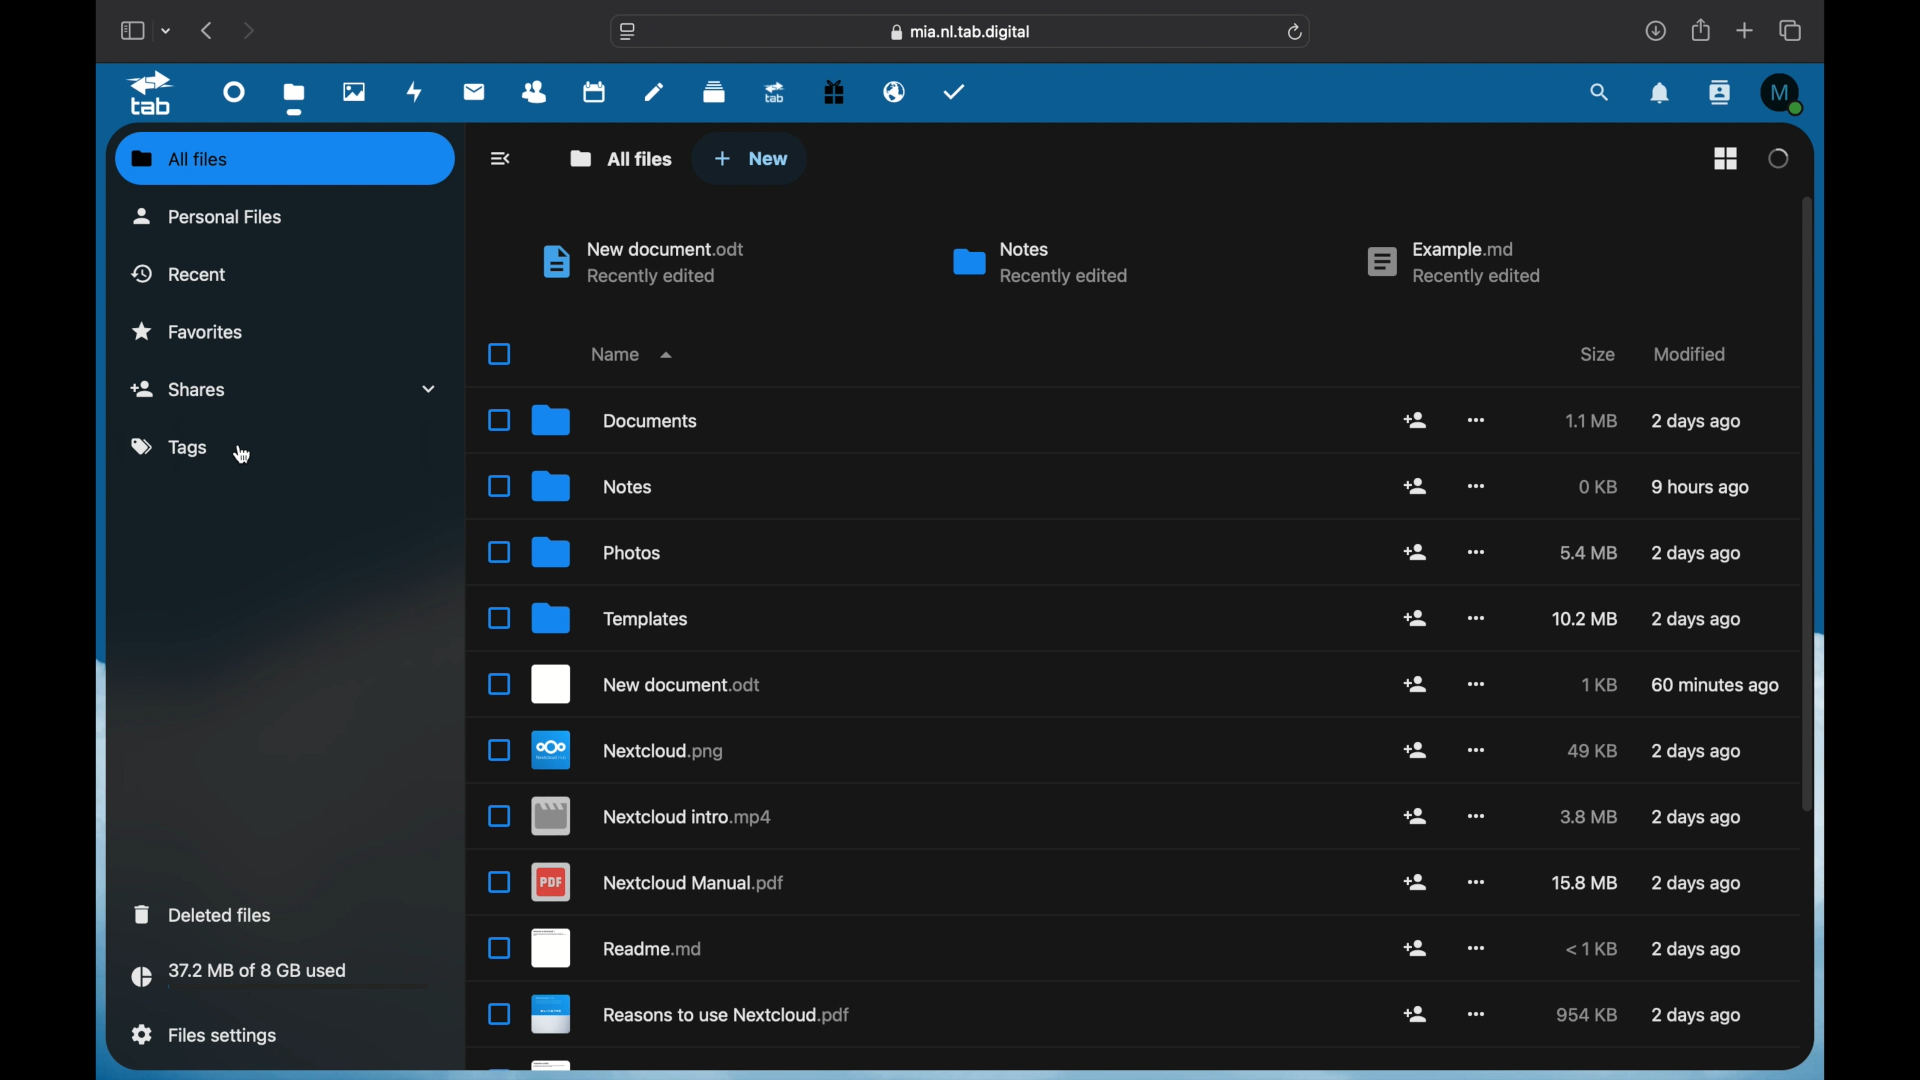  Describe the element at coordinates (1475, 750) in the screenshot. I see `more options` at that location.